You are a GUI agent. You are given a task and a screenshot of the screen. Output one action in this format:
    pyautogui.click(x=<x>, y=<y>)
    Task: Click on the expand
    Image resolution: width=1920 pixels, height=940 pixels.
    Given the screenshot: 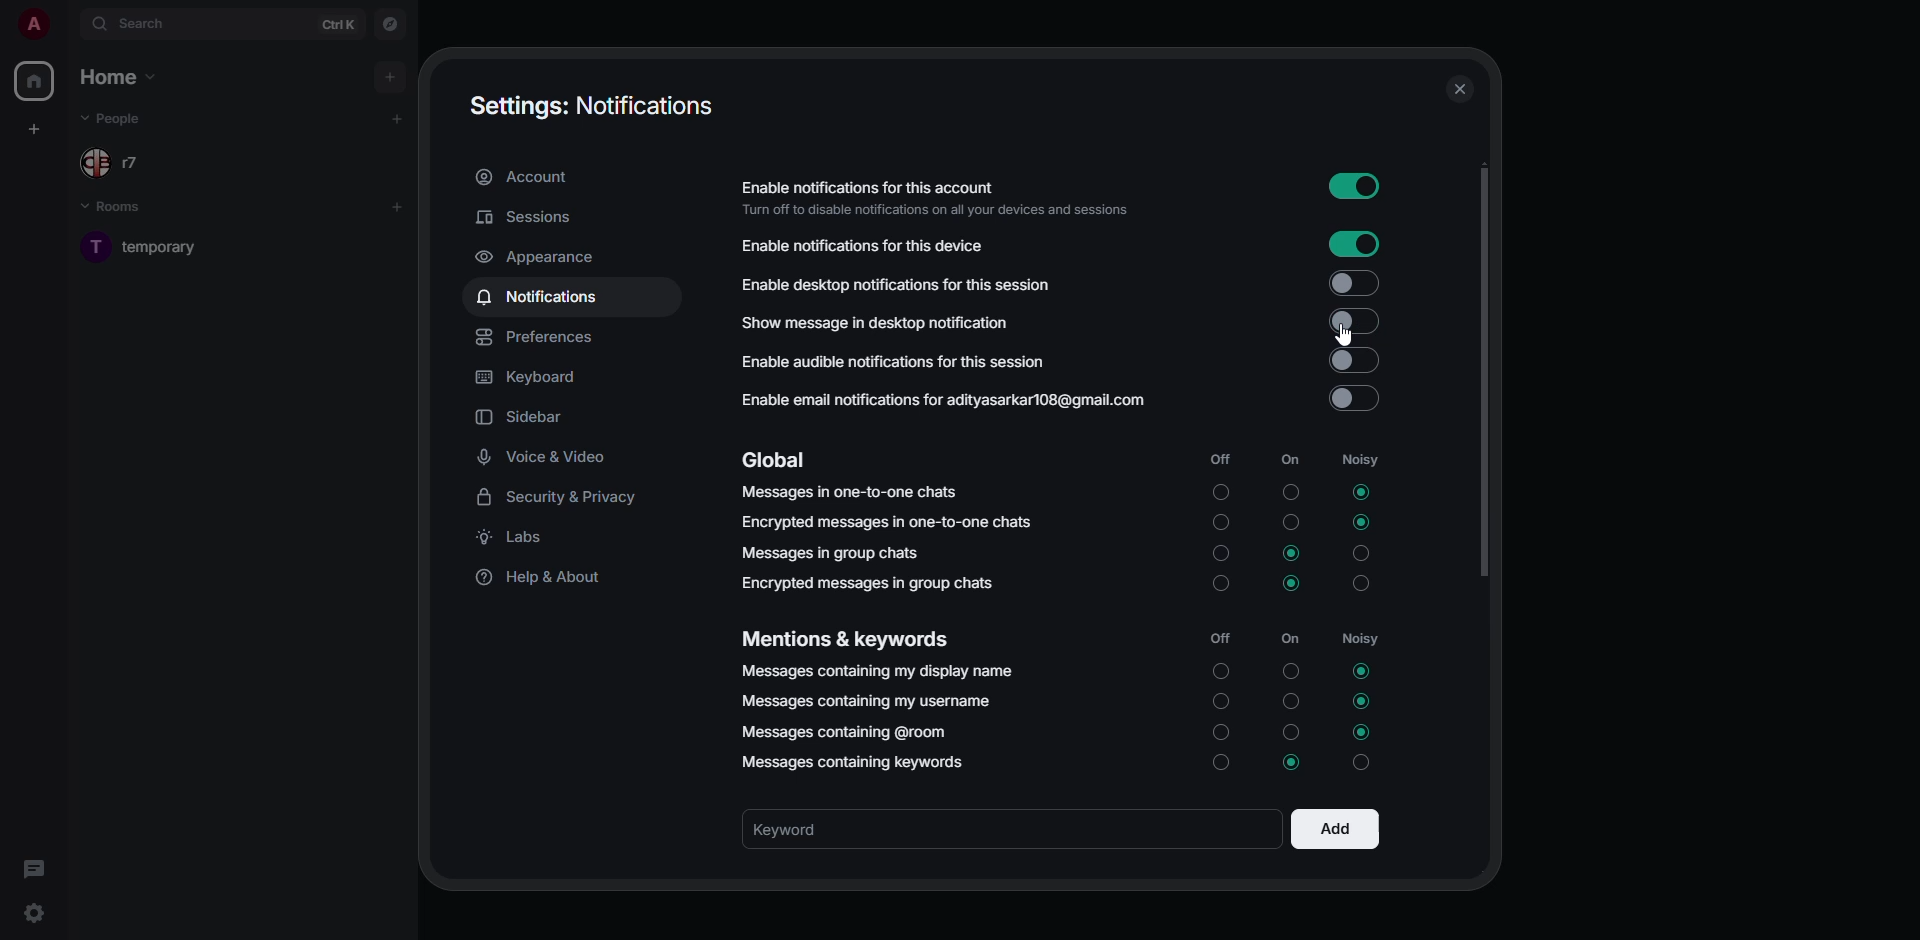 What is the action you would take?
    pyautogui.click(x=67, y=23)
    